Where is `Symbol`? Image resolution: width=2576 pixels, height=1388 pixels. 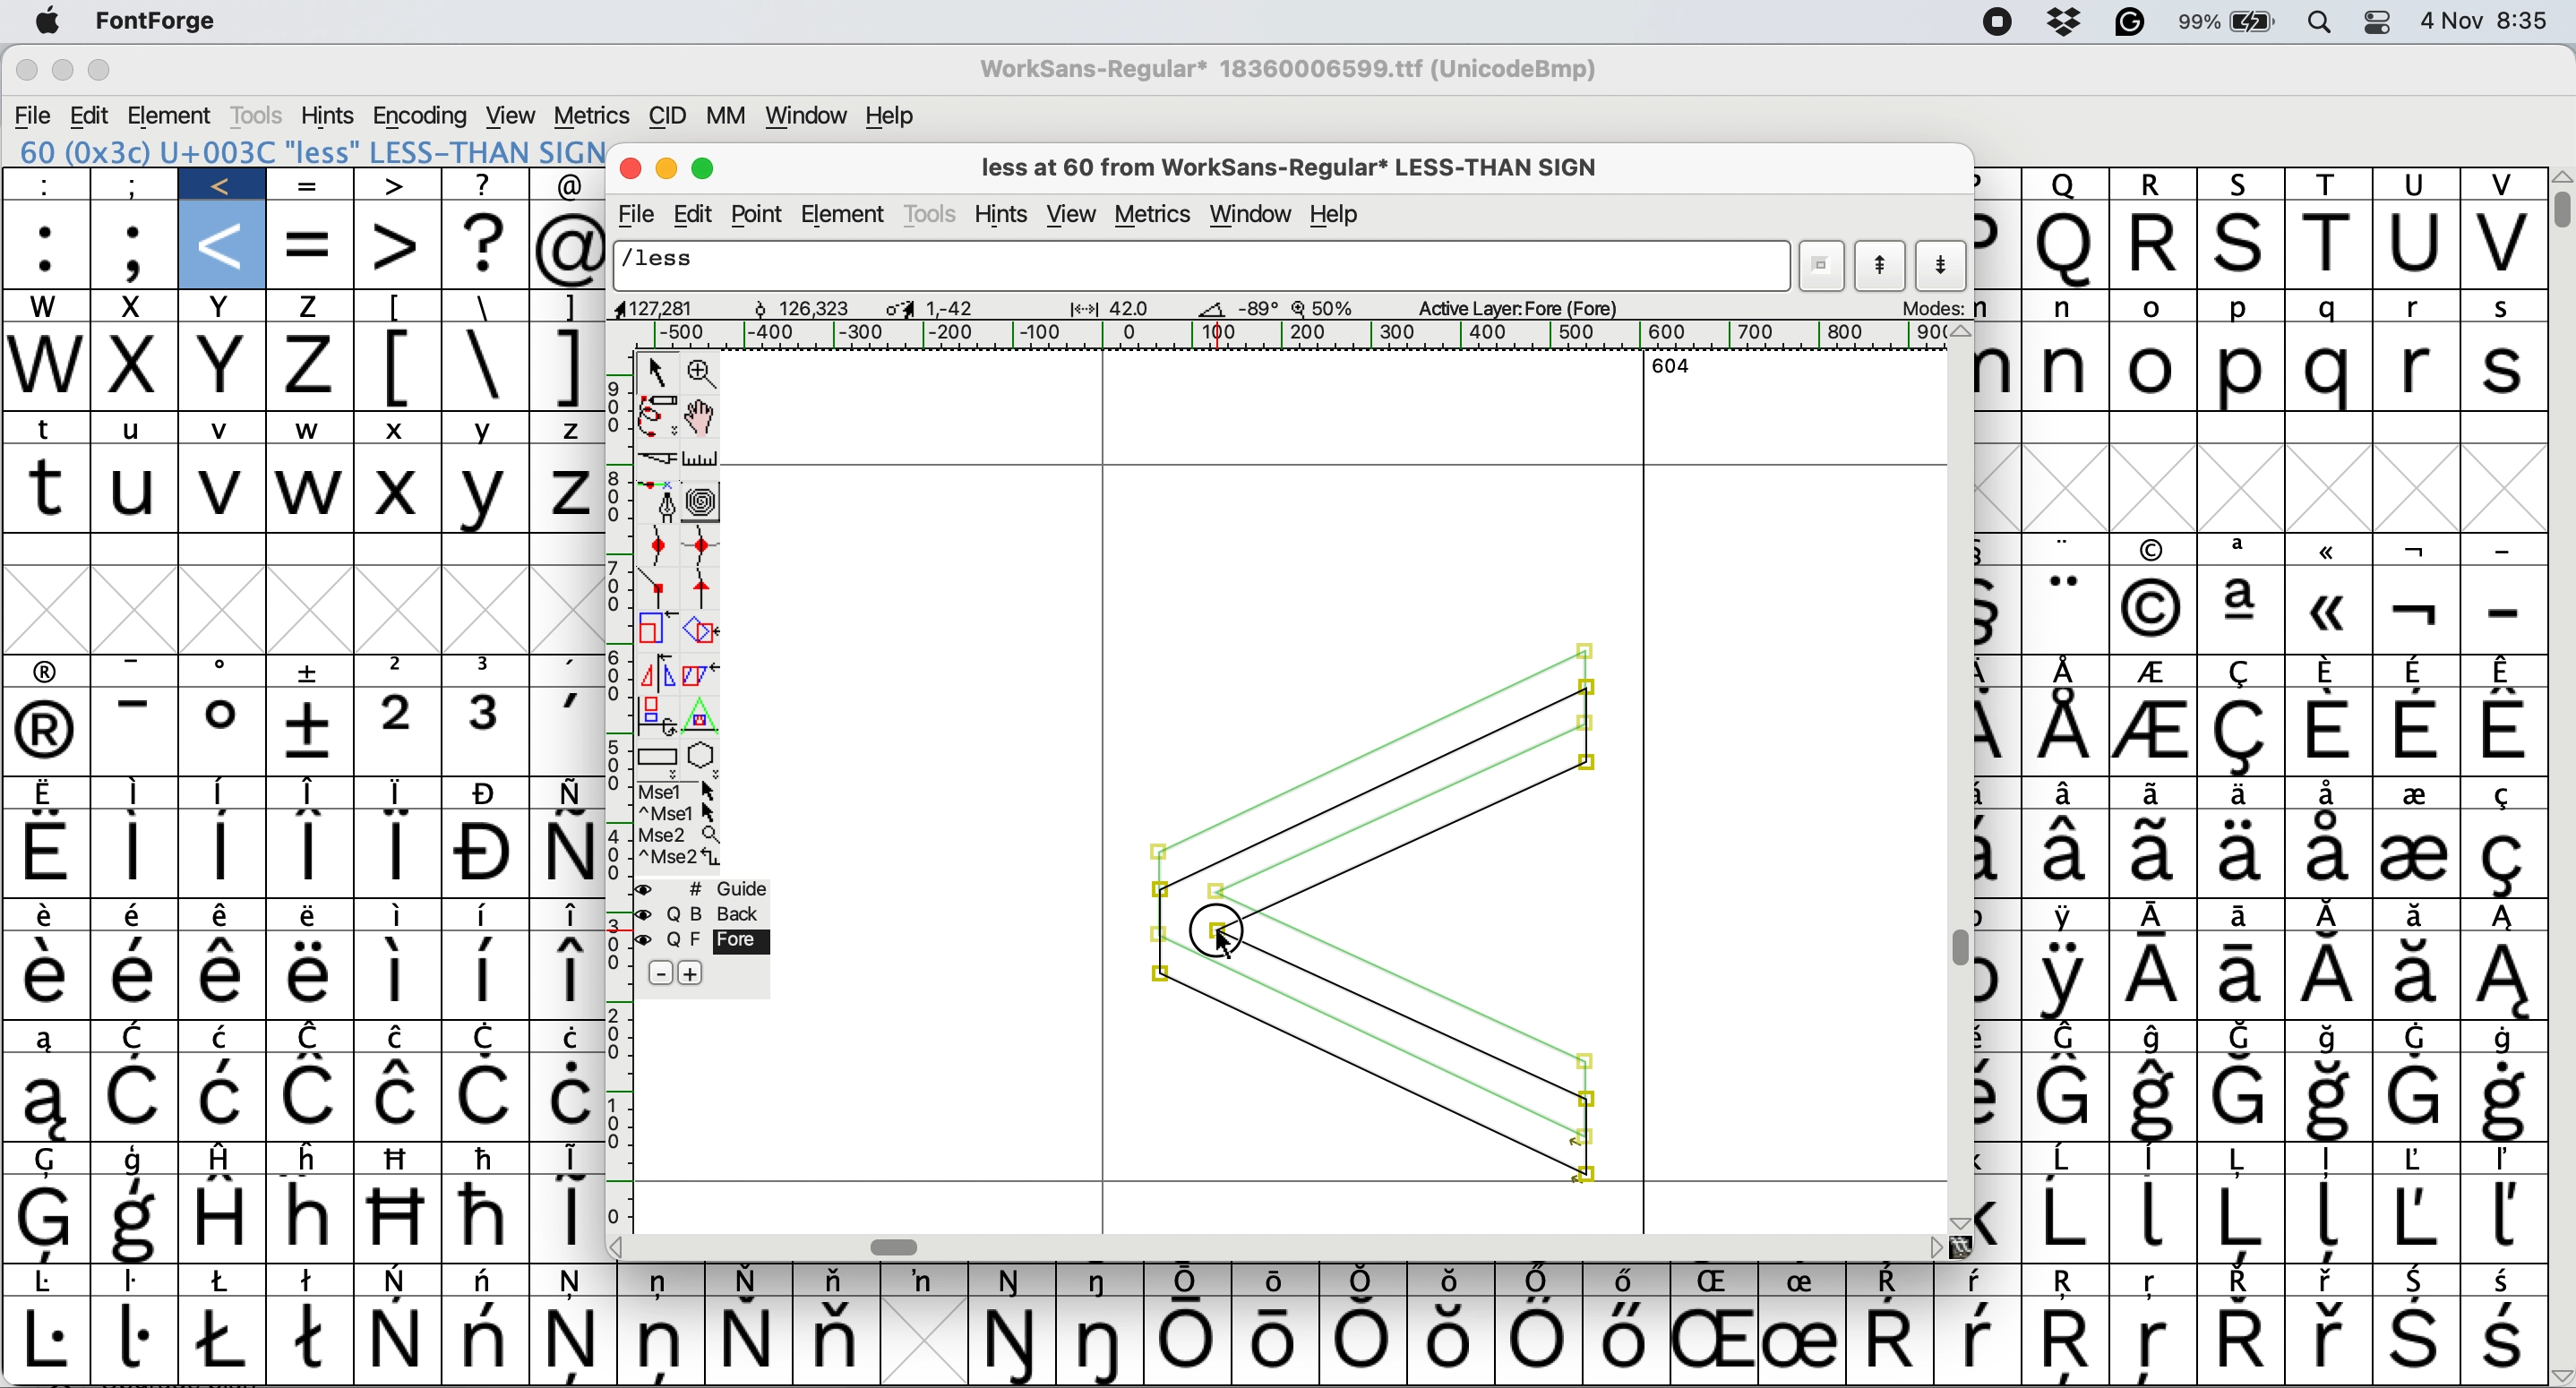
Symbol is located at coordinates (300, 974).